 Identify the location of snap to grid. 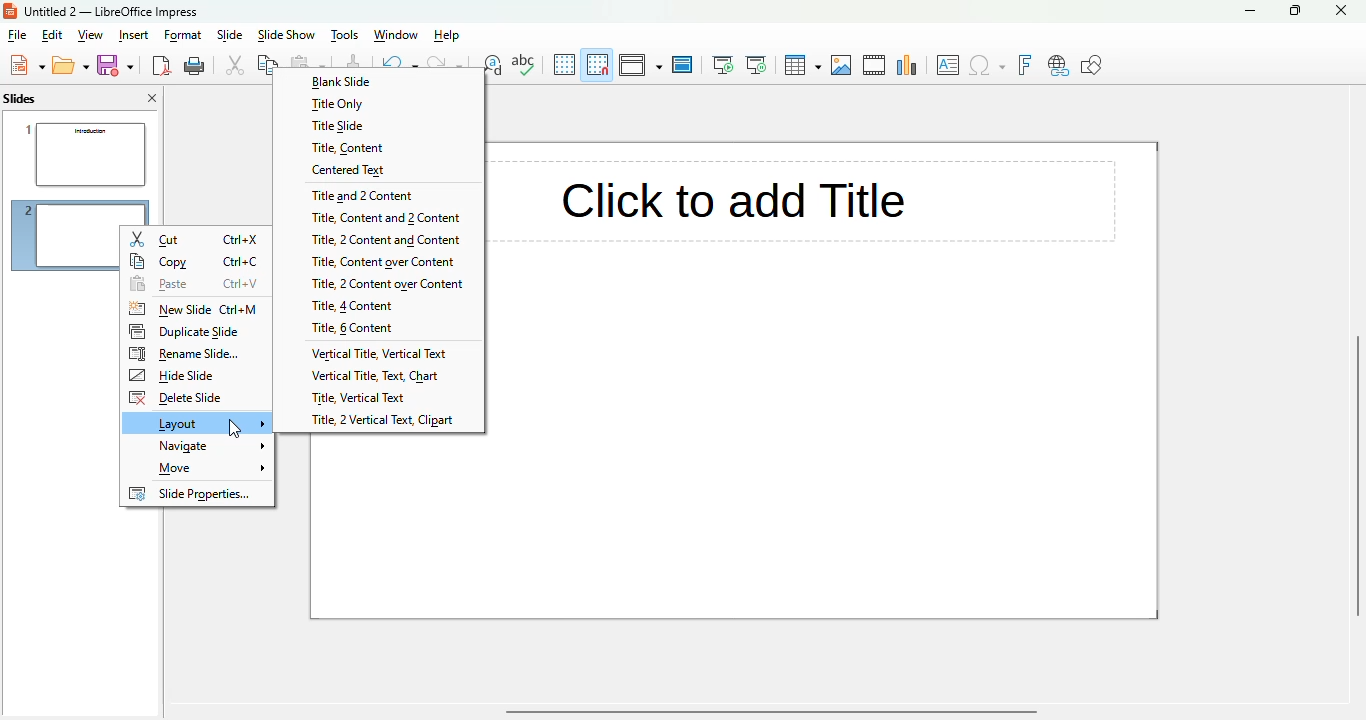
(598, 64).